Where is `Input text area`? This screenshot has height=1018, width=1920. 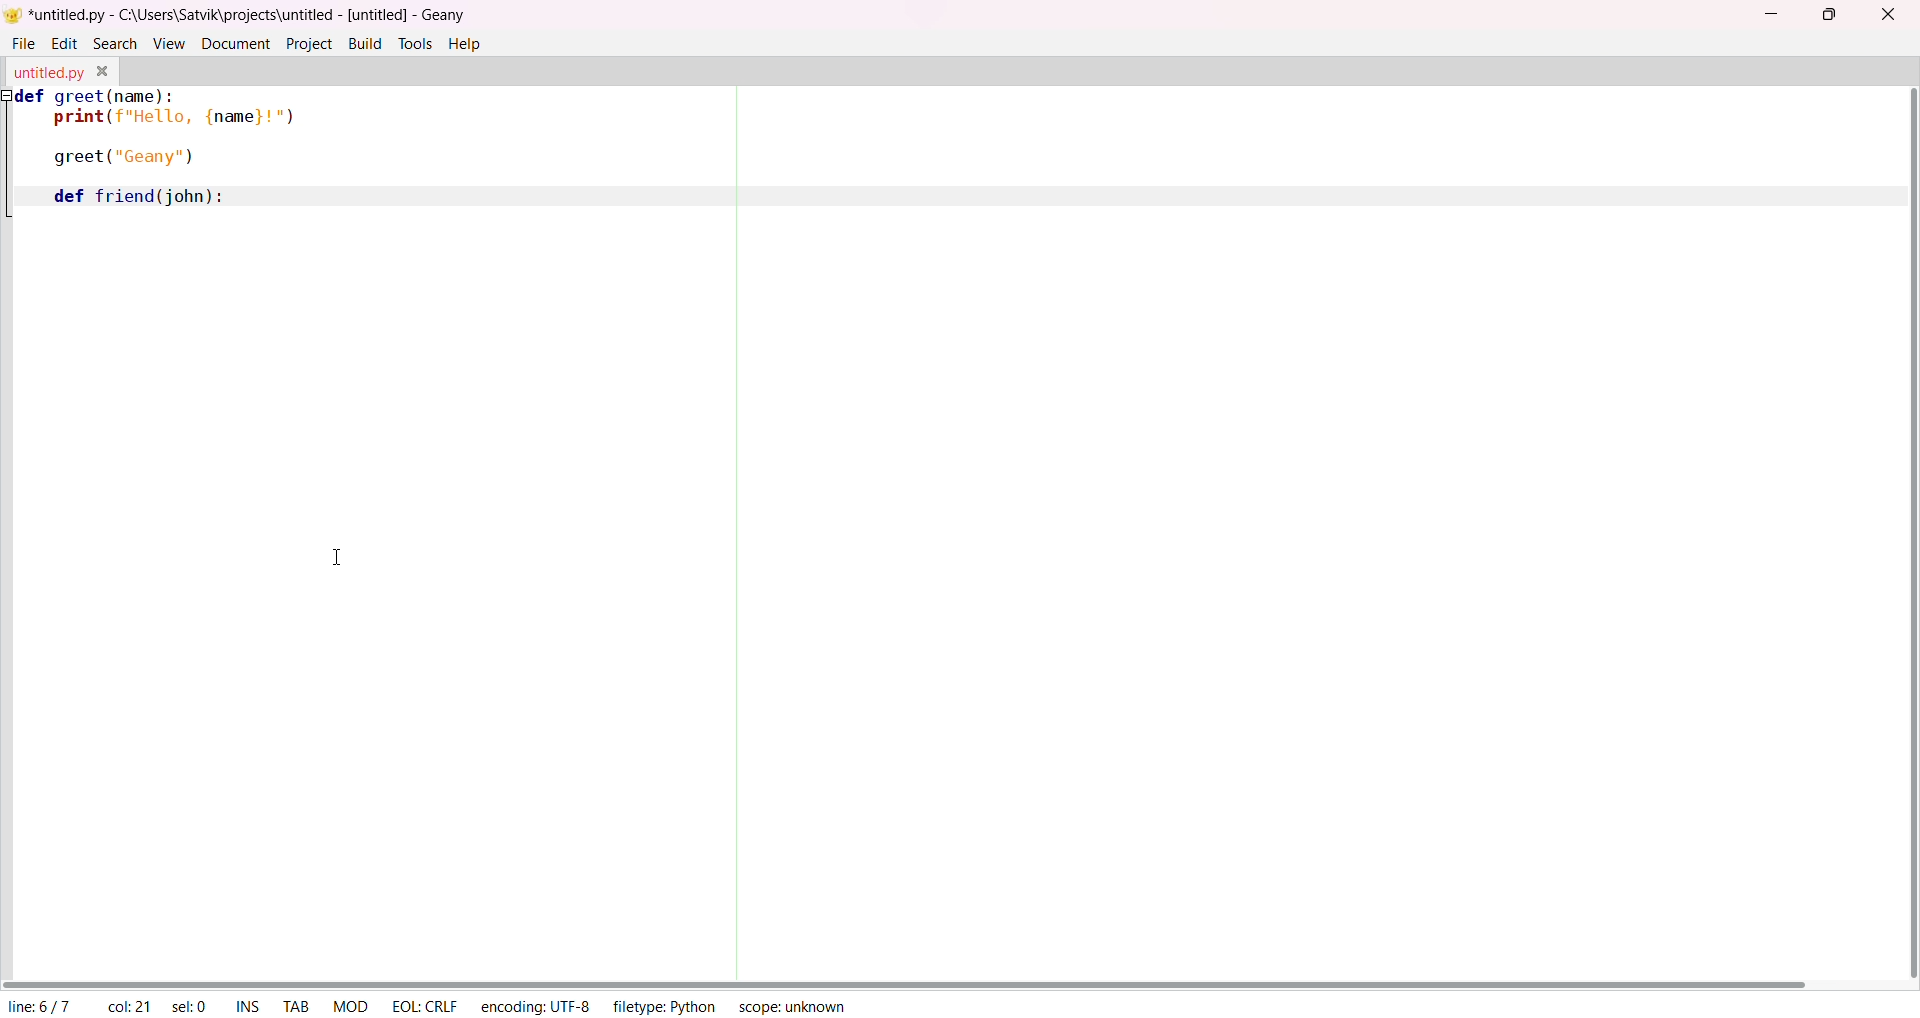
Input text area is located at coordinates (353, 594).